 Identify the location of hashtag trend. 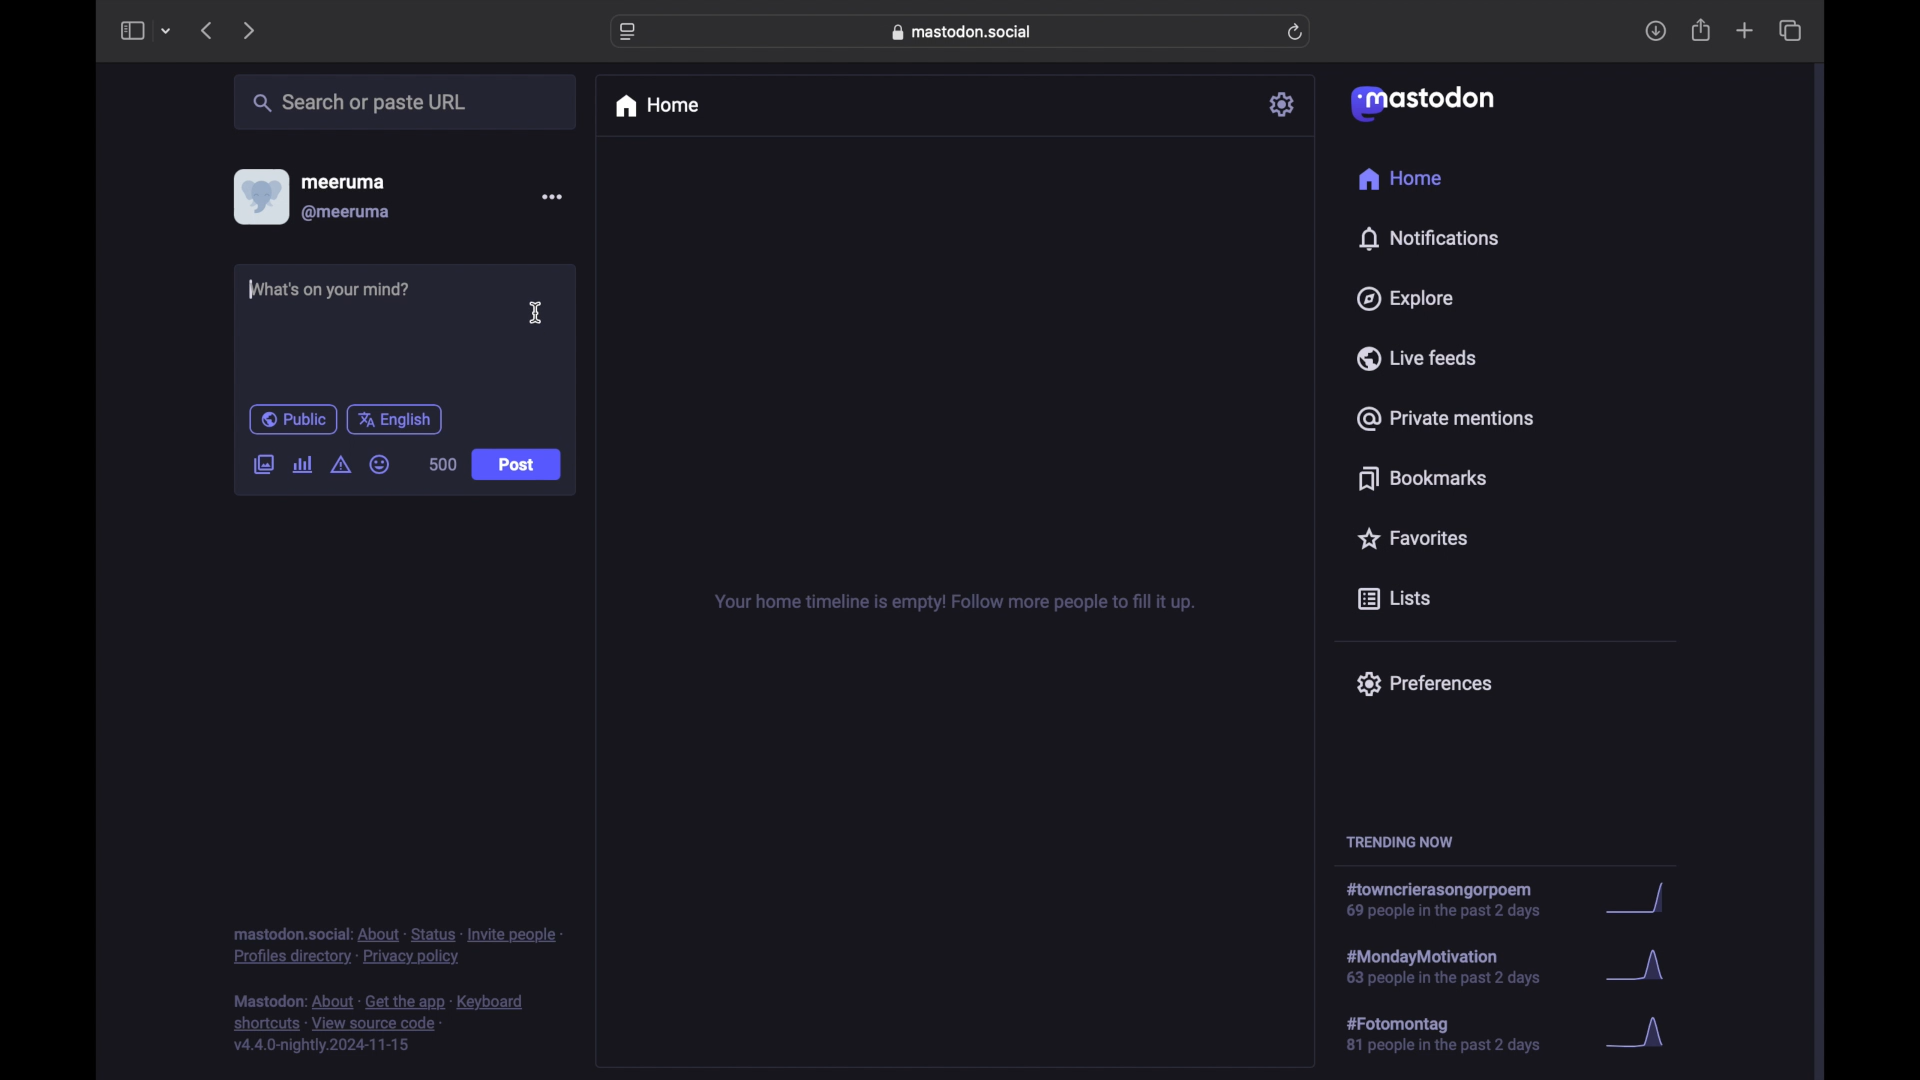
(1457, 965).